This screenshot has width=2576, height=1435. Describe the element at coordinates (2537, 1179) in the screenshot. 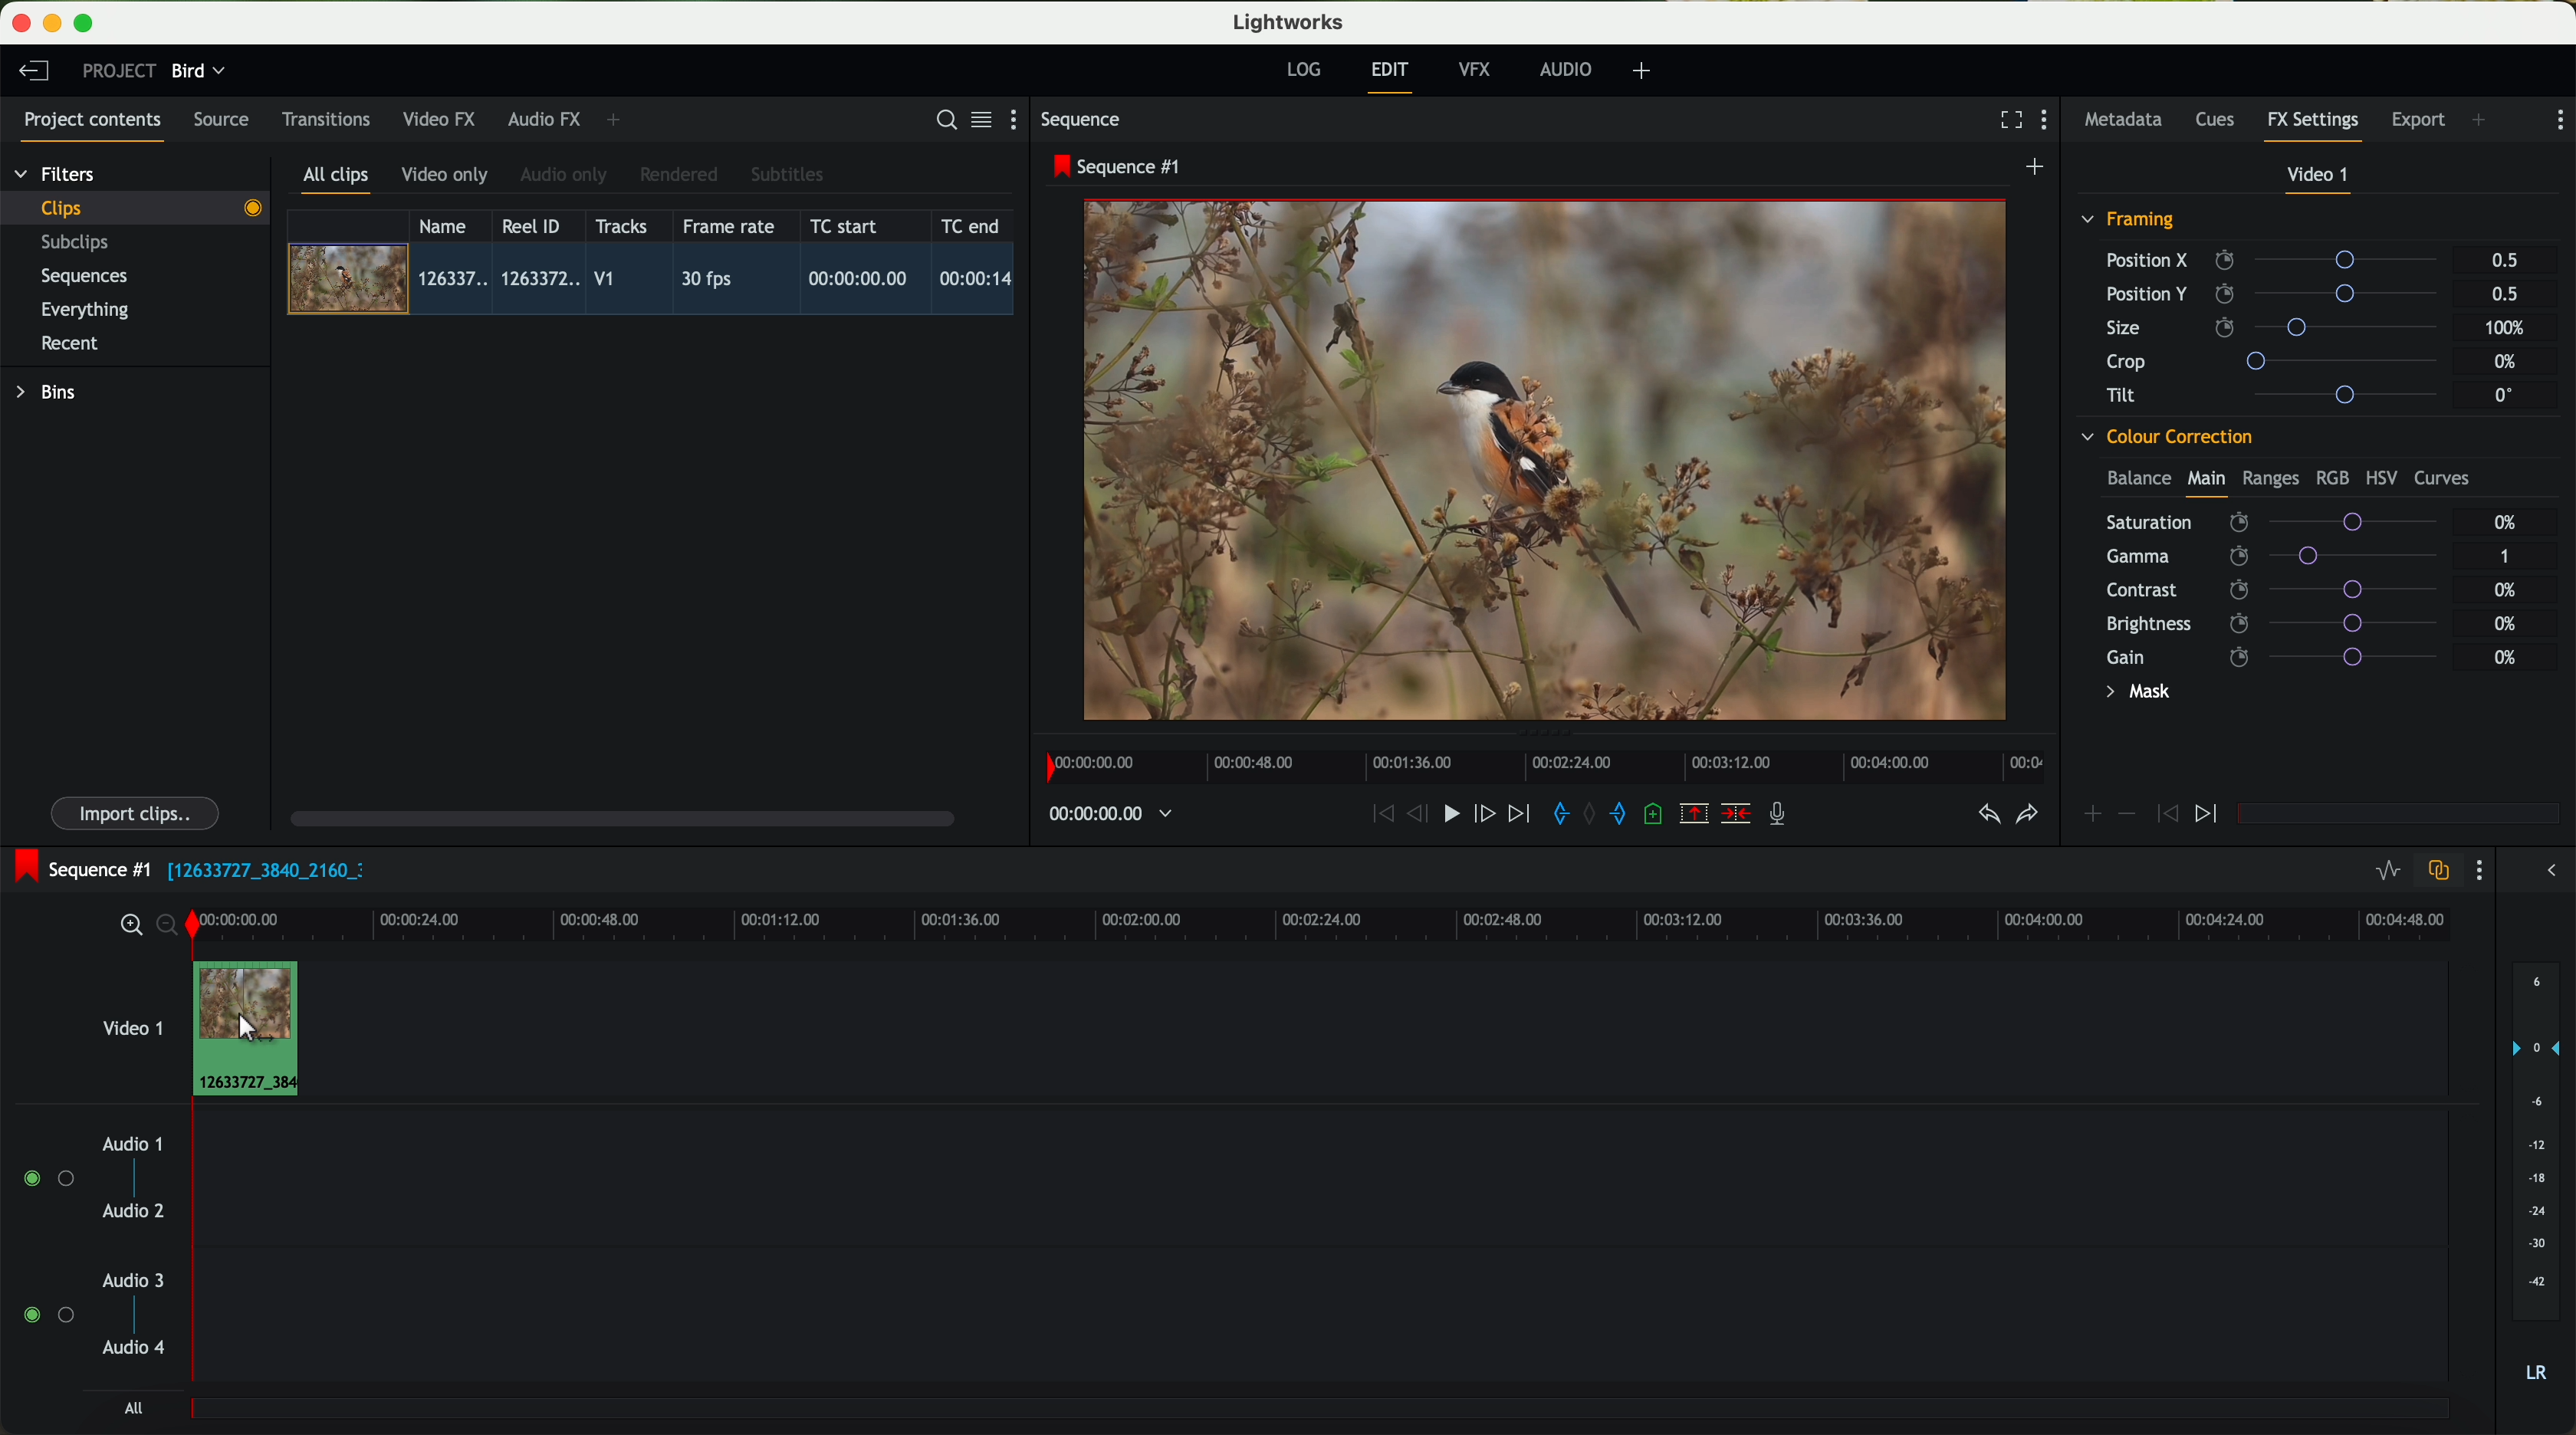

I see `audio output level (d/B)` at that location.